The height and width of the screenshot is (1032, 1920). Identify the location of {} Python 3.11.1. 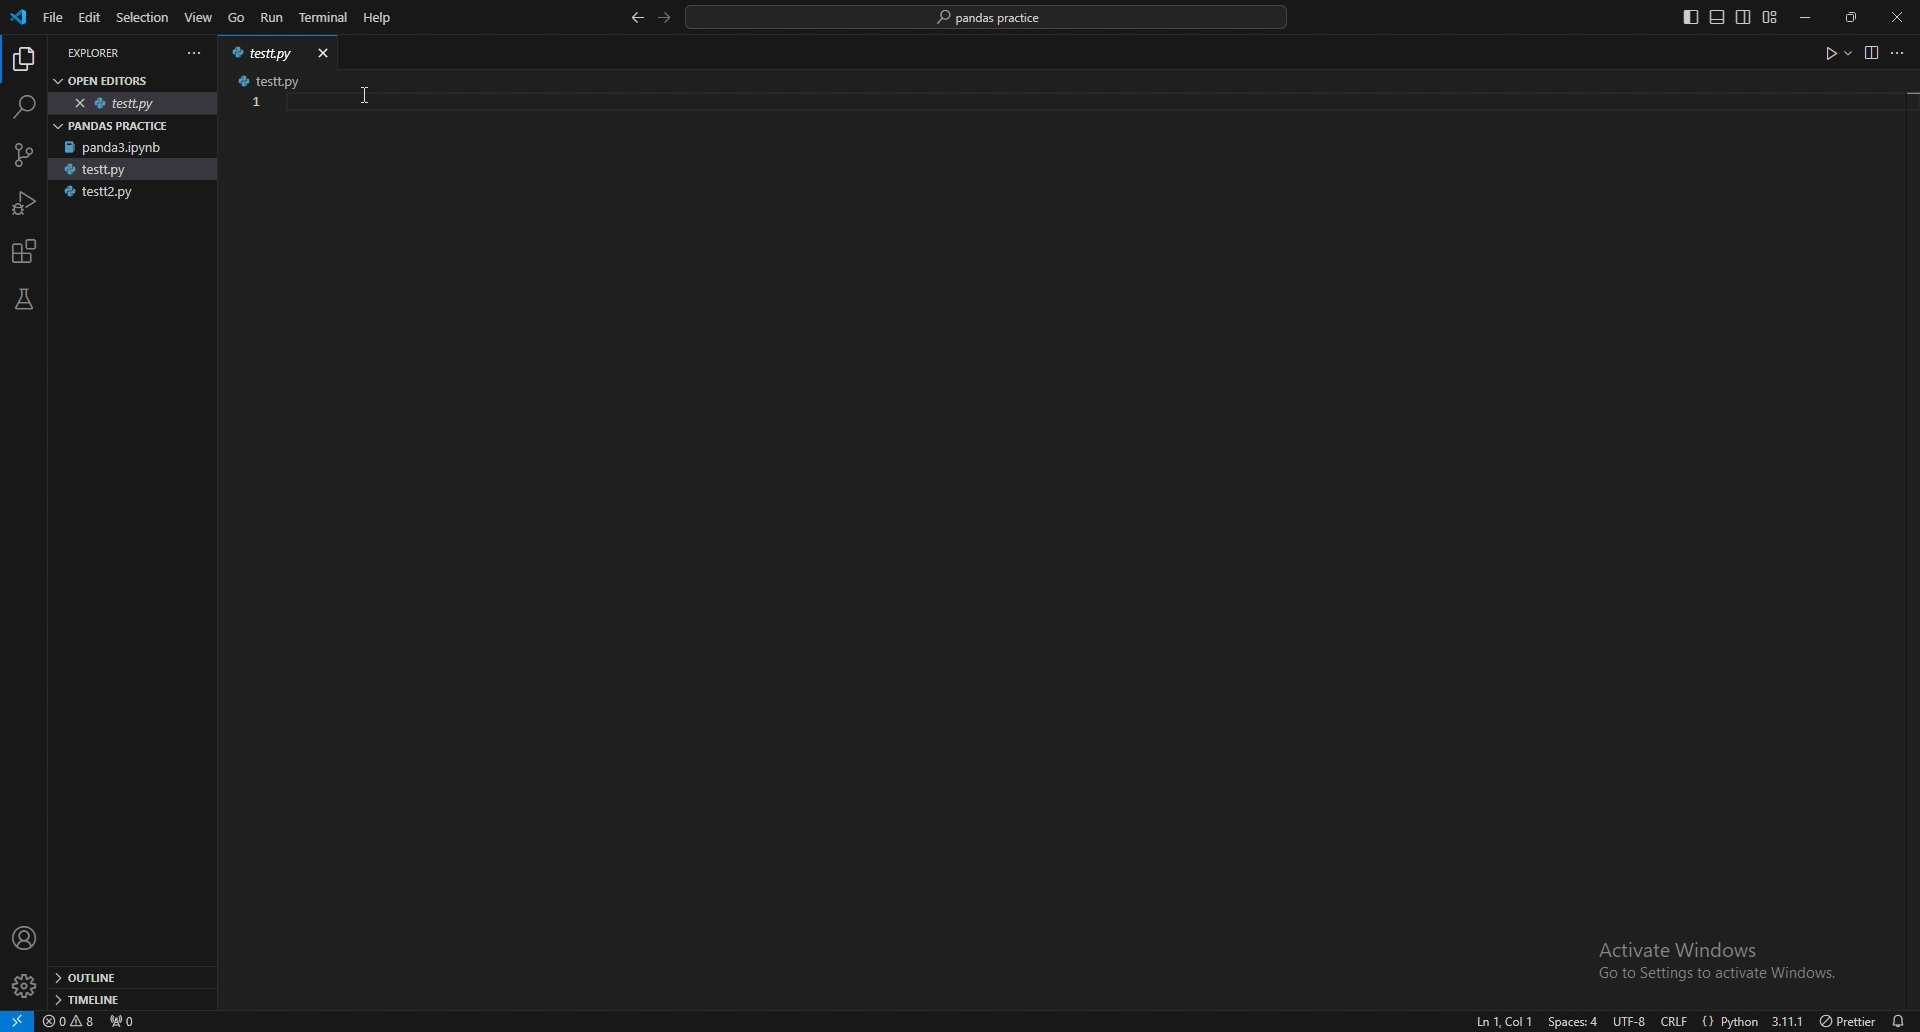
(1753, 1017).